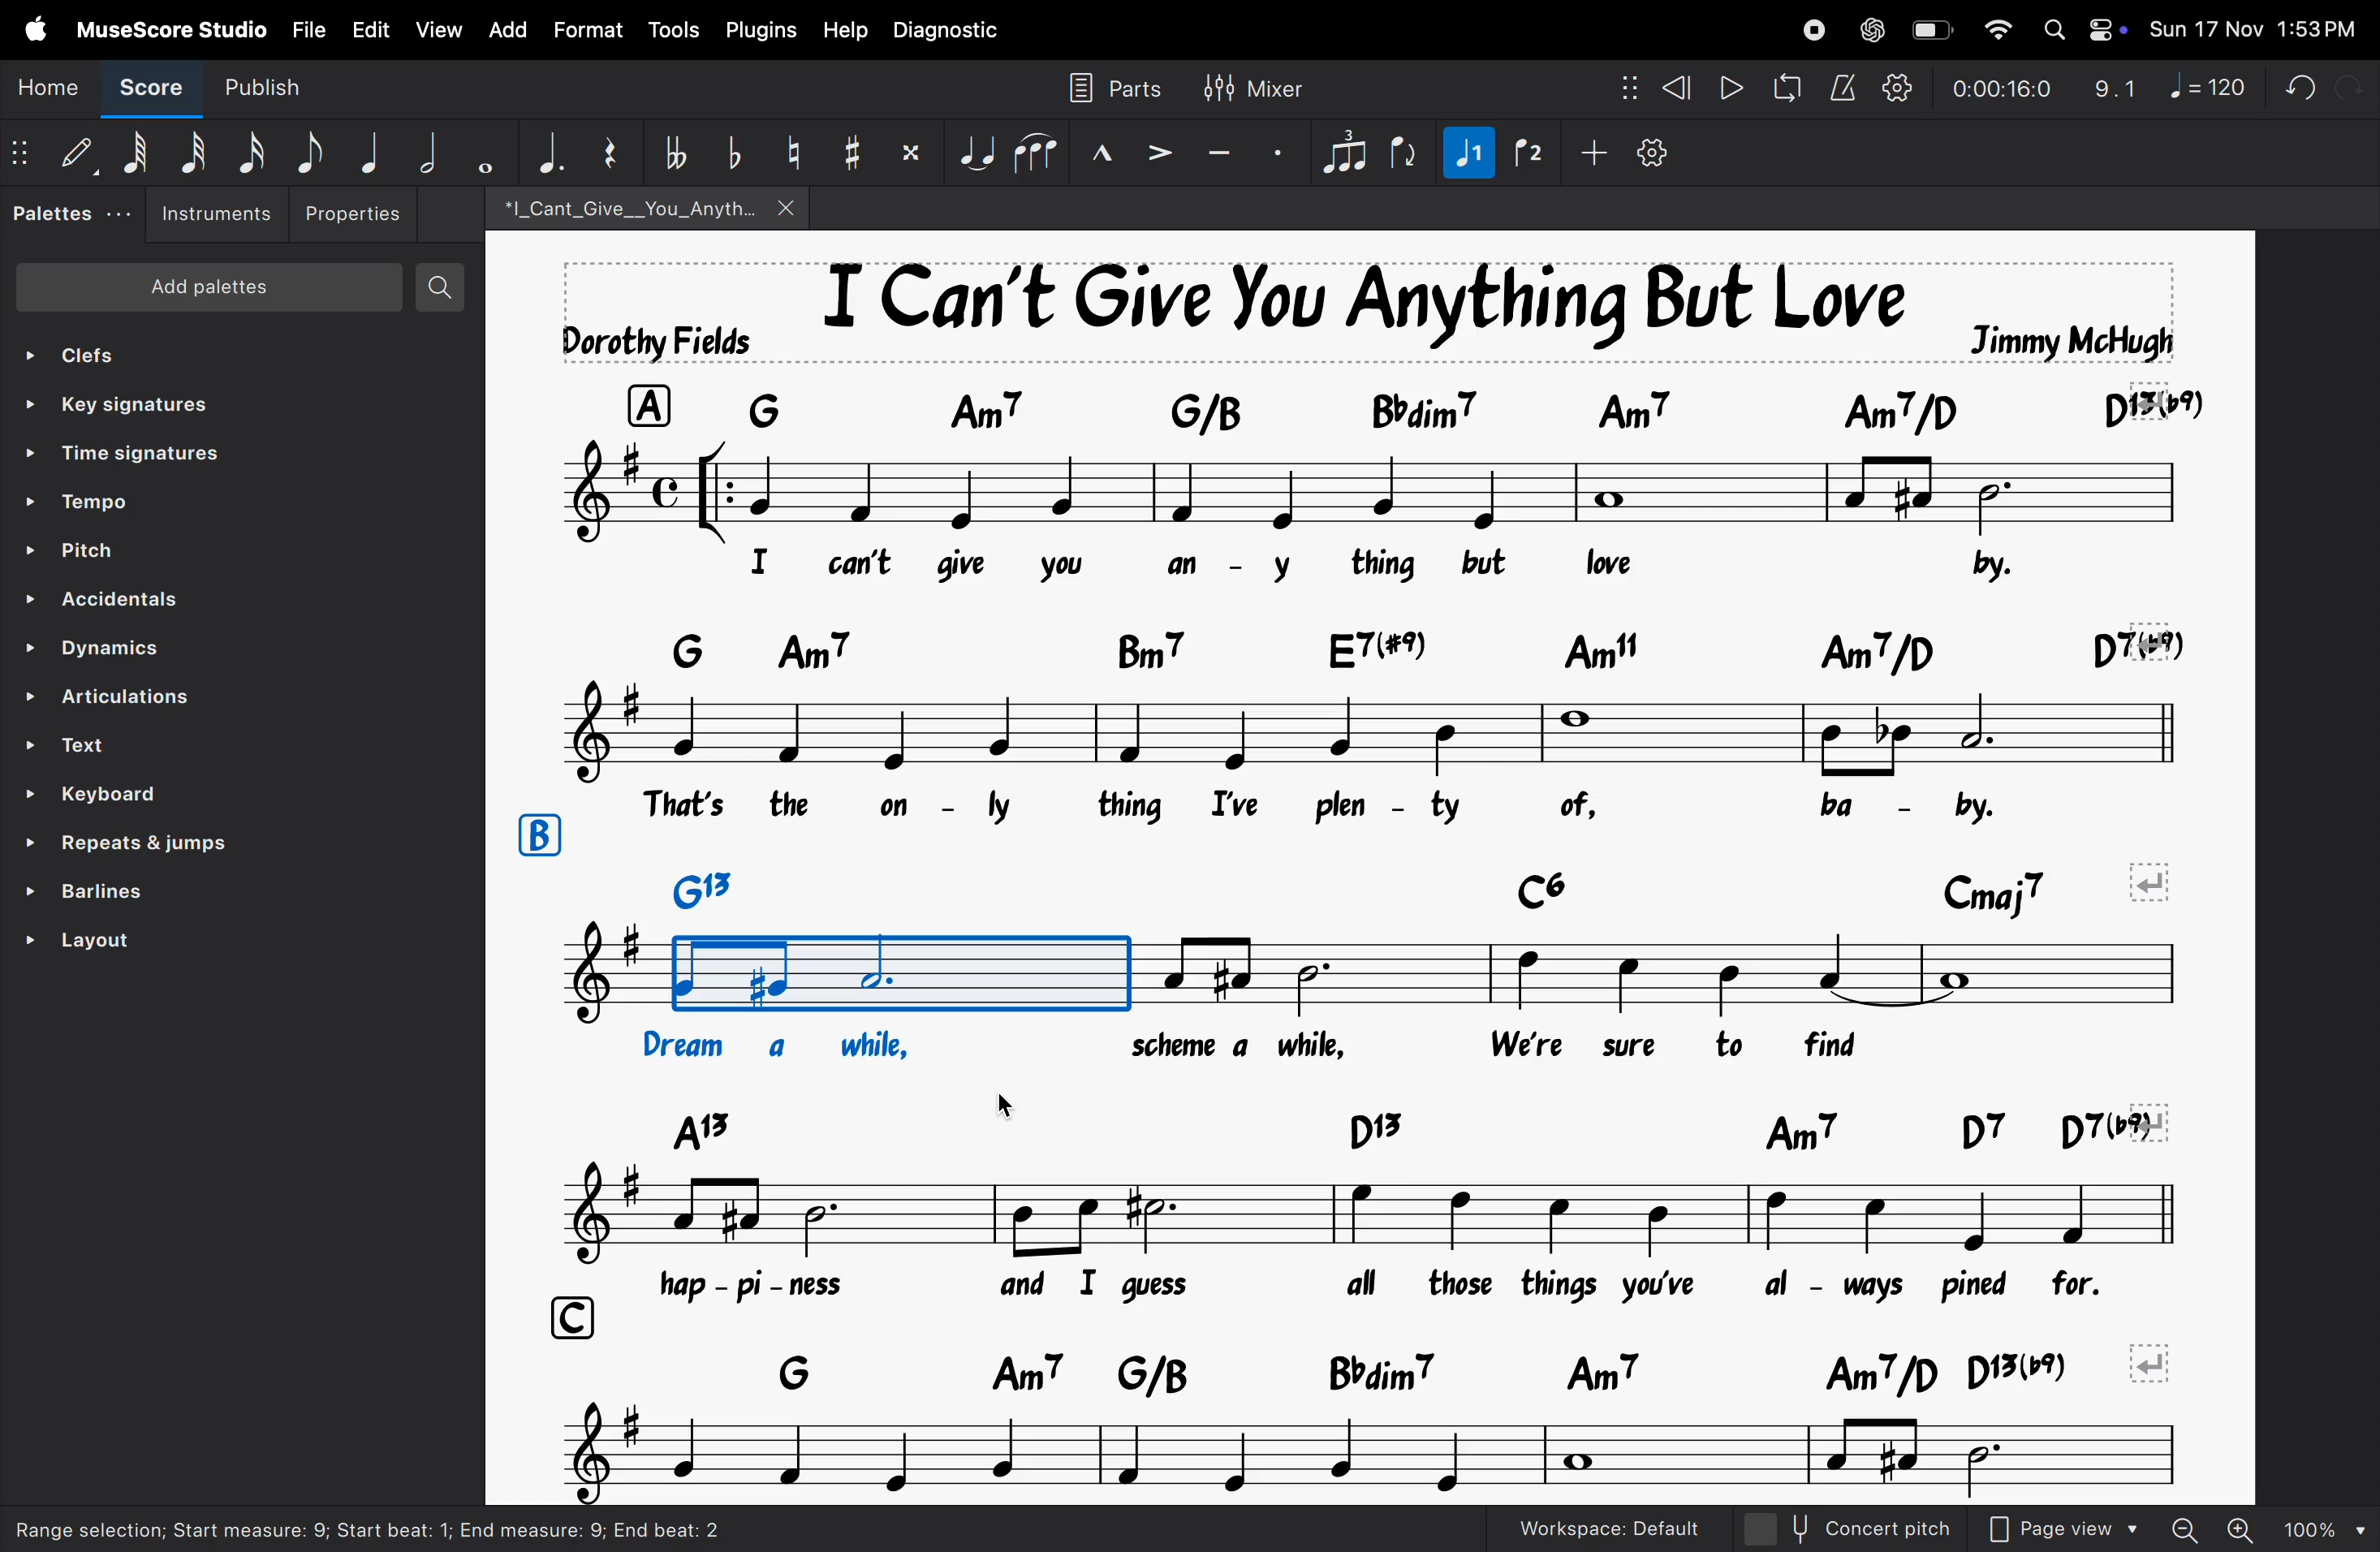  I want to click on musescore studio menu, so click(172, 31).